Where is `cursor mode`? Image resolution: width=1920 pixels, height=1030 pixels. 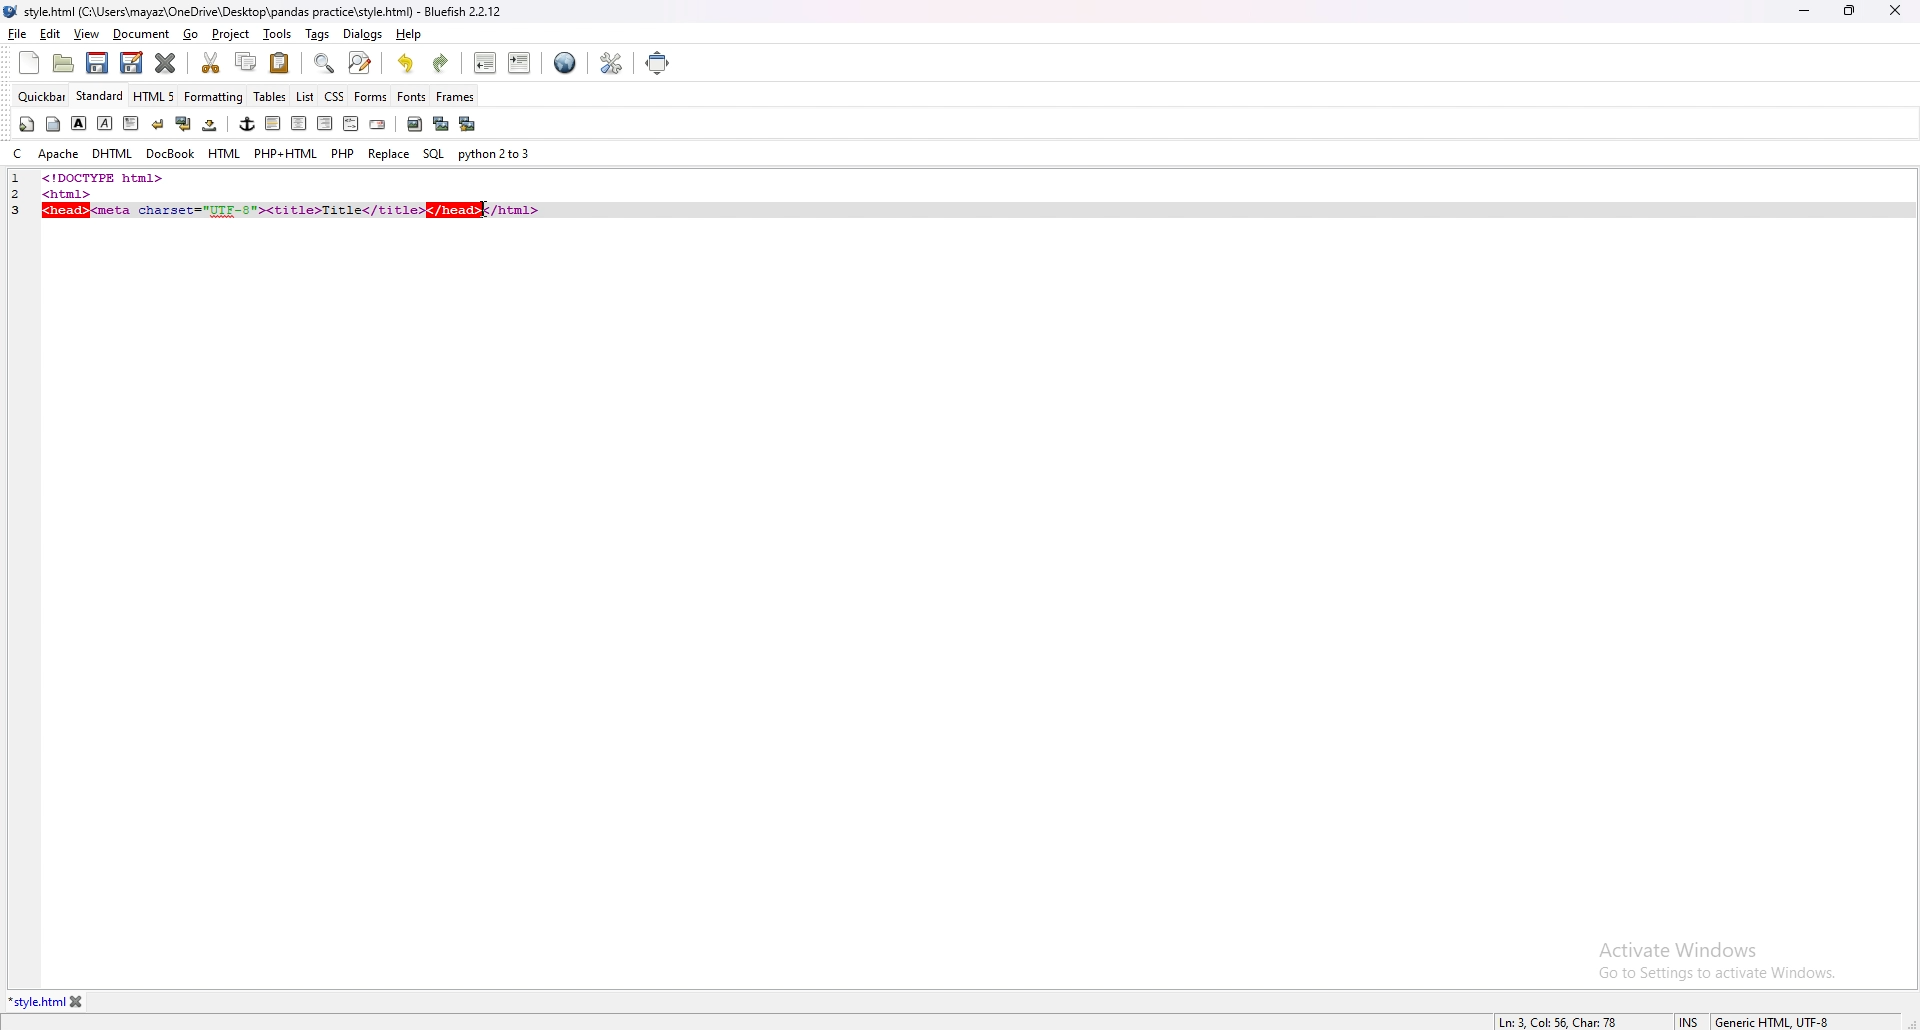
cursor mode is located at coordinates (1689, 1021).